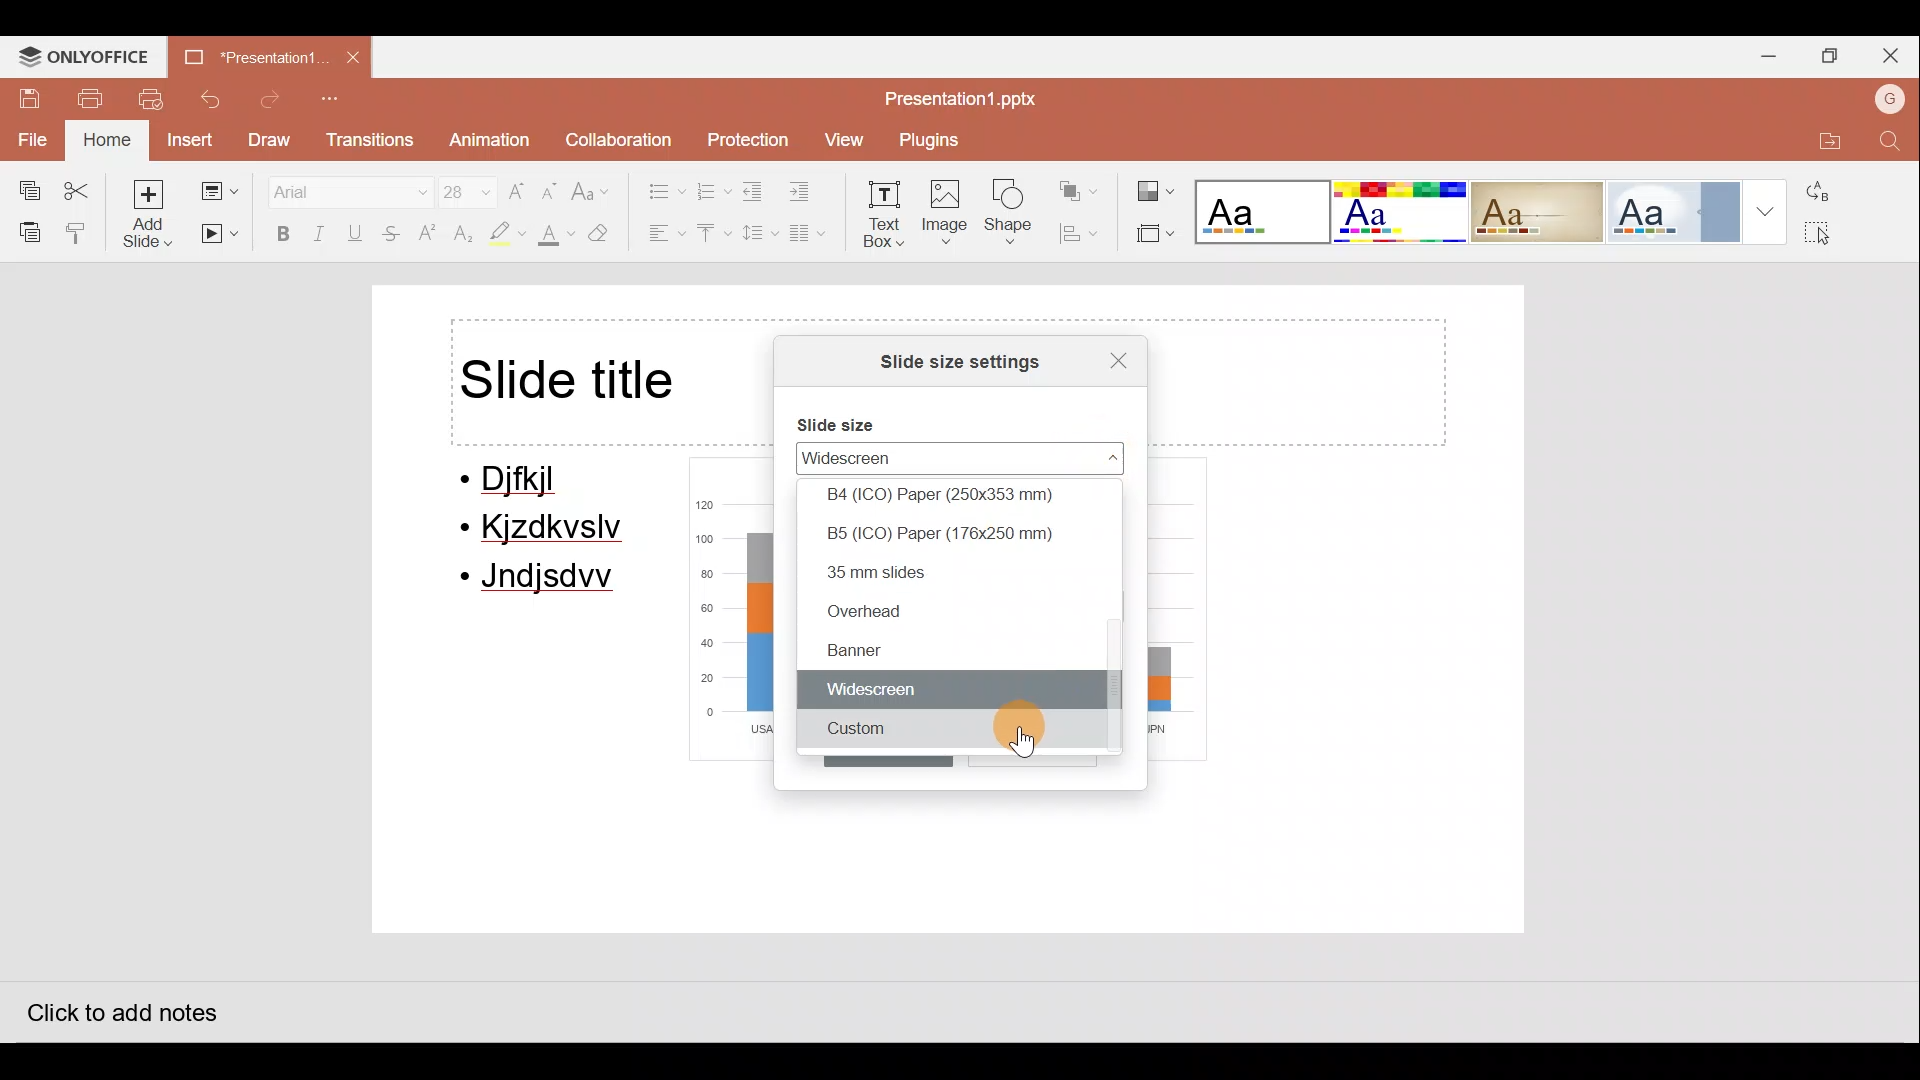  Describe the element at coordinates (502, 235) in the screenshot. I see `Highlight color` at that location.